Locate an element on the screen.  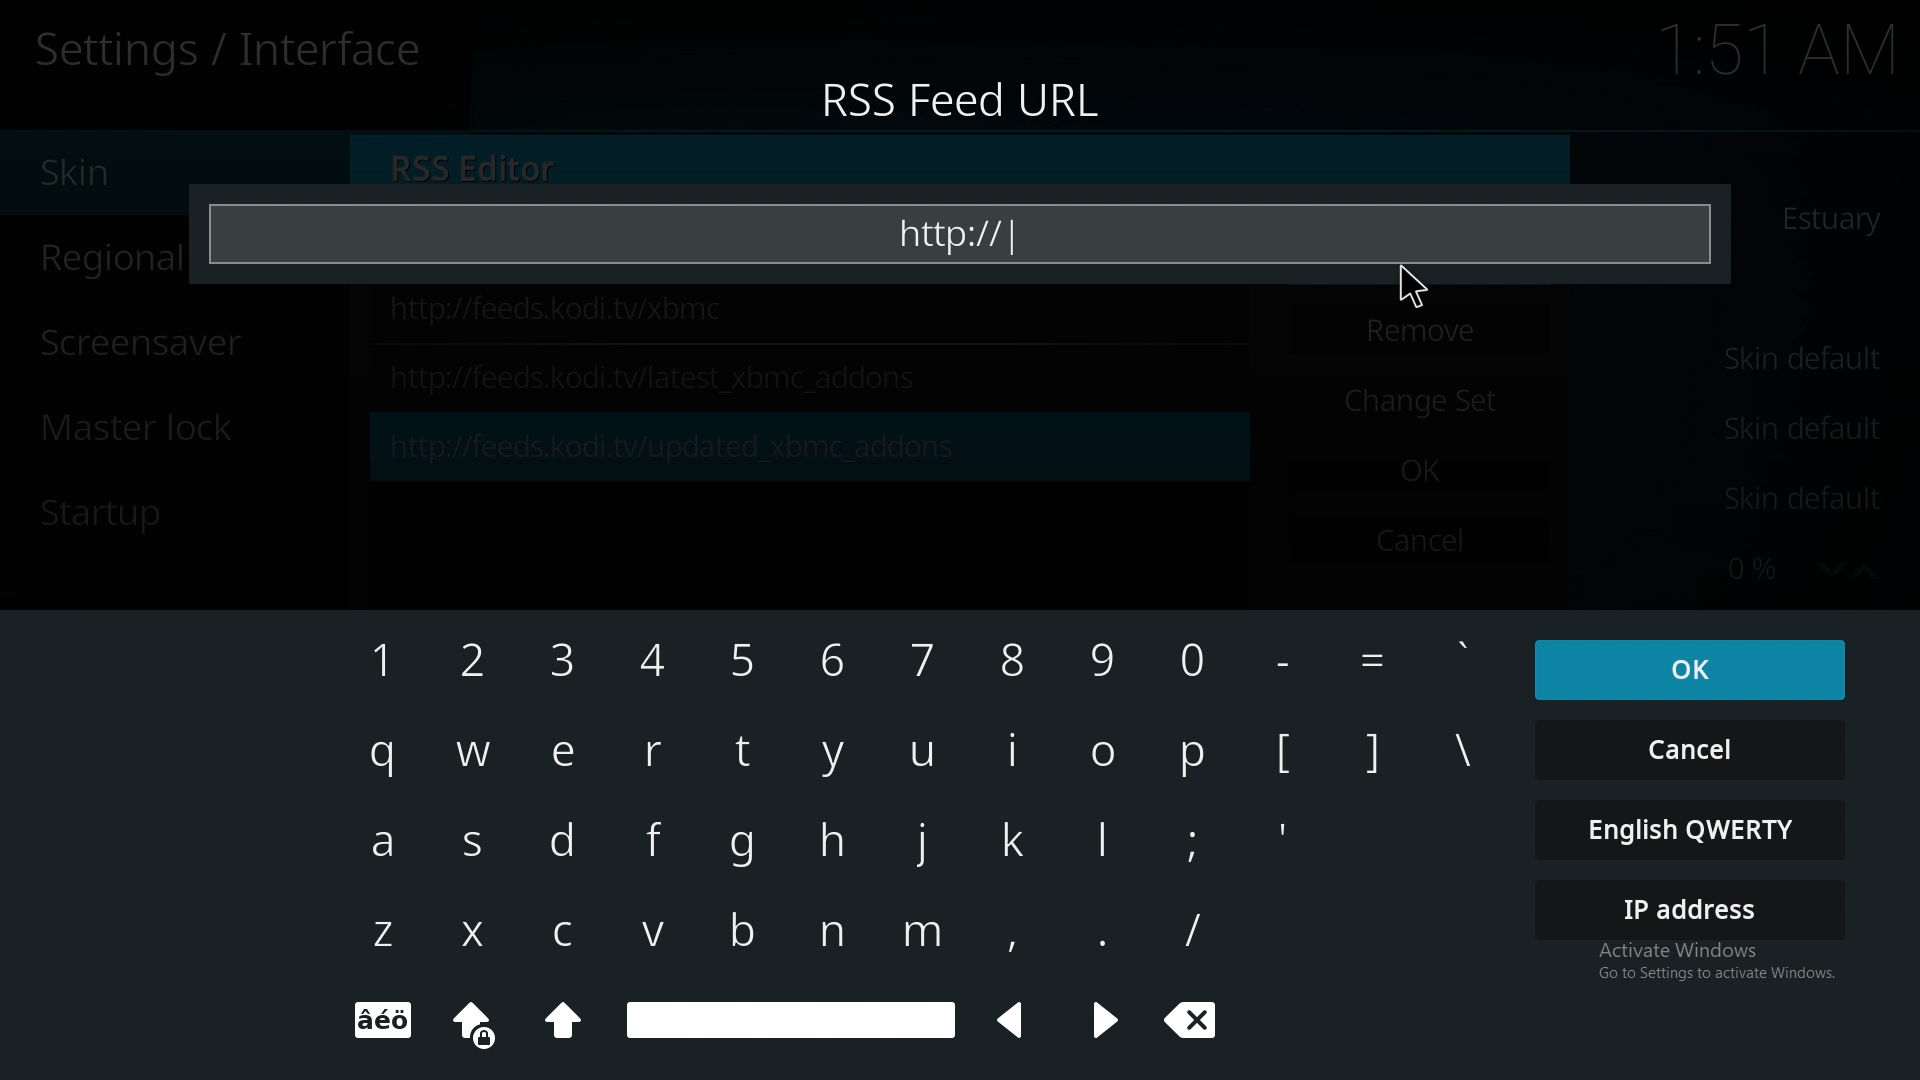
keyboard Input is located at coordinates (1102, 838).